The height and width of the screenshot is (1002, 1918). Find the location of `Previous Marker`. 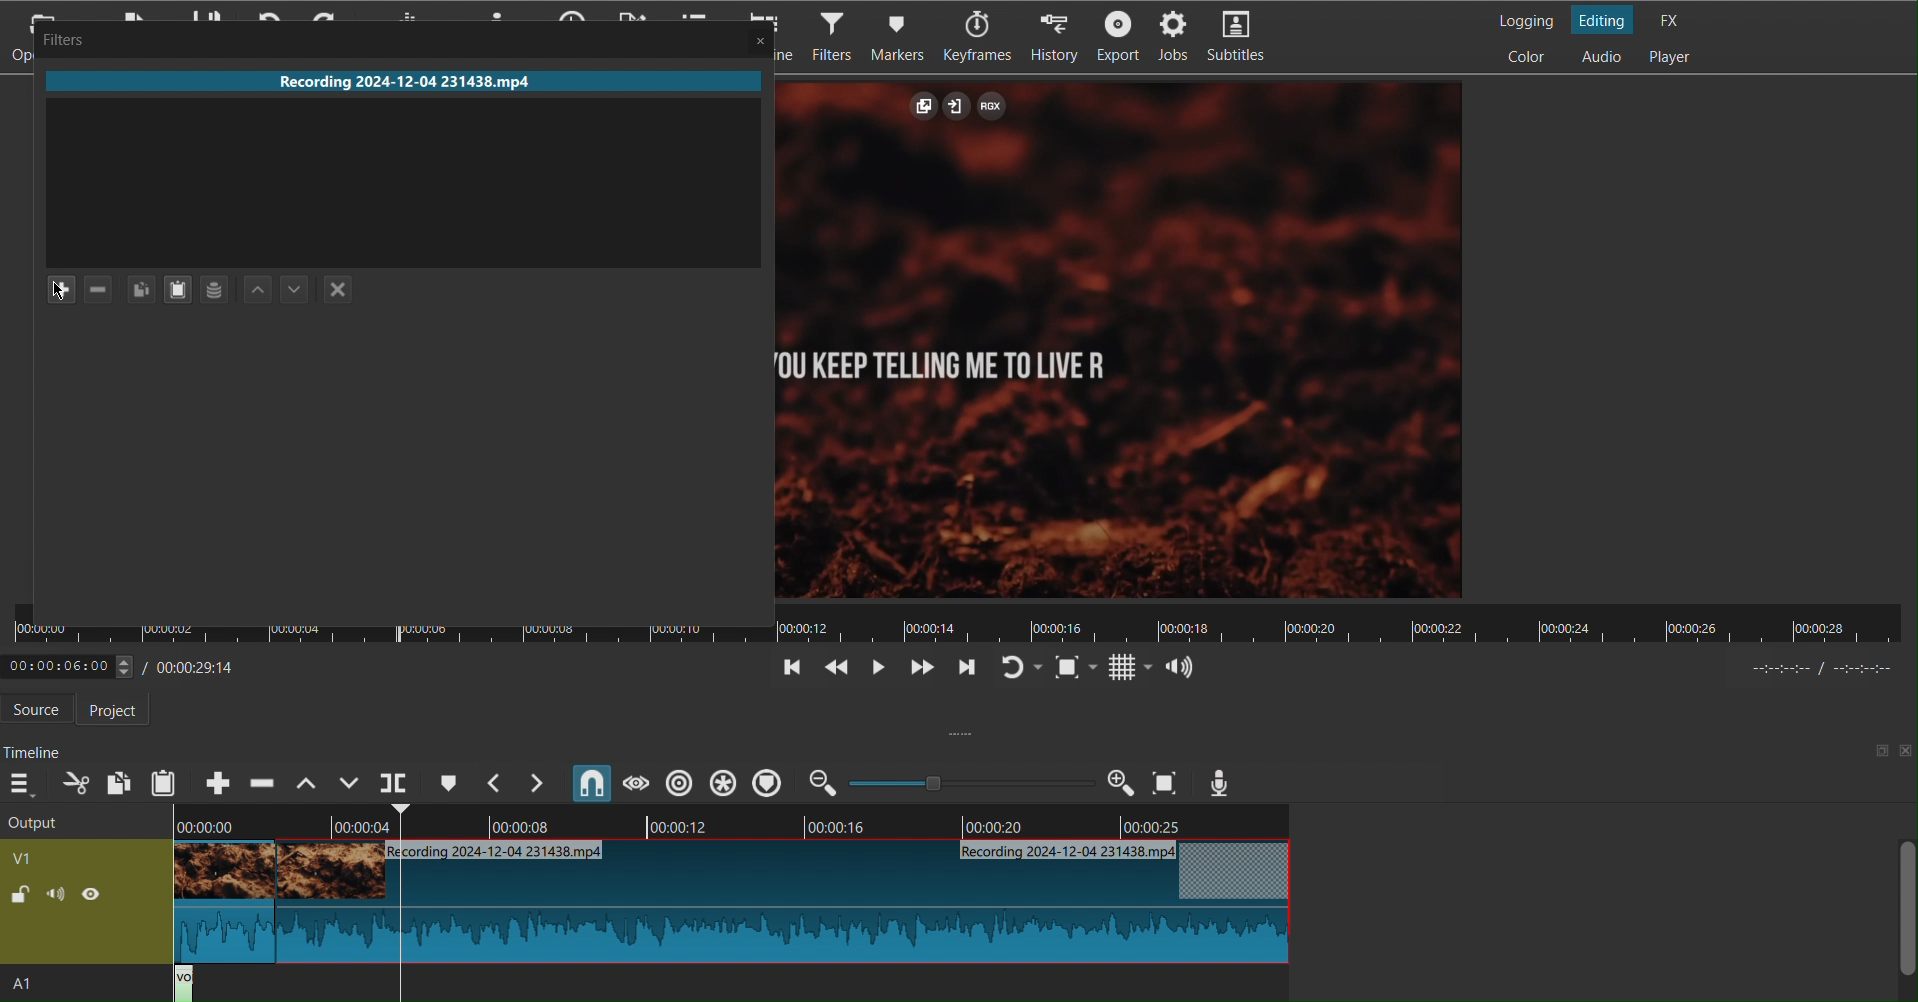

Previous Marker is located at coordinates (496, 783).